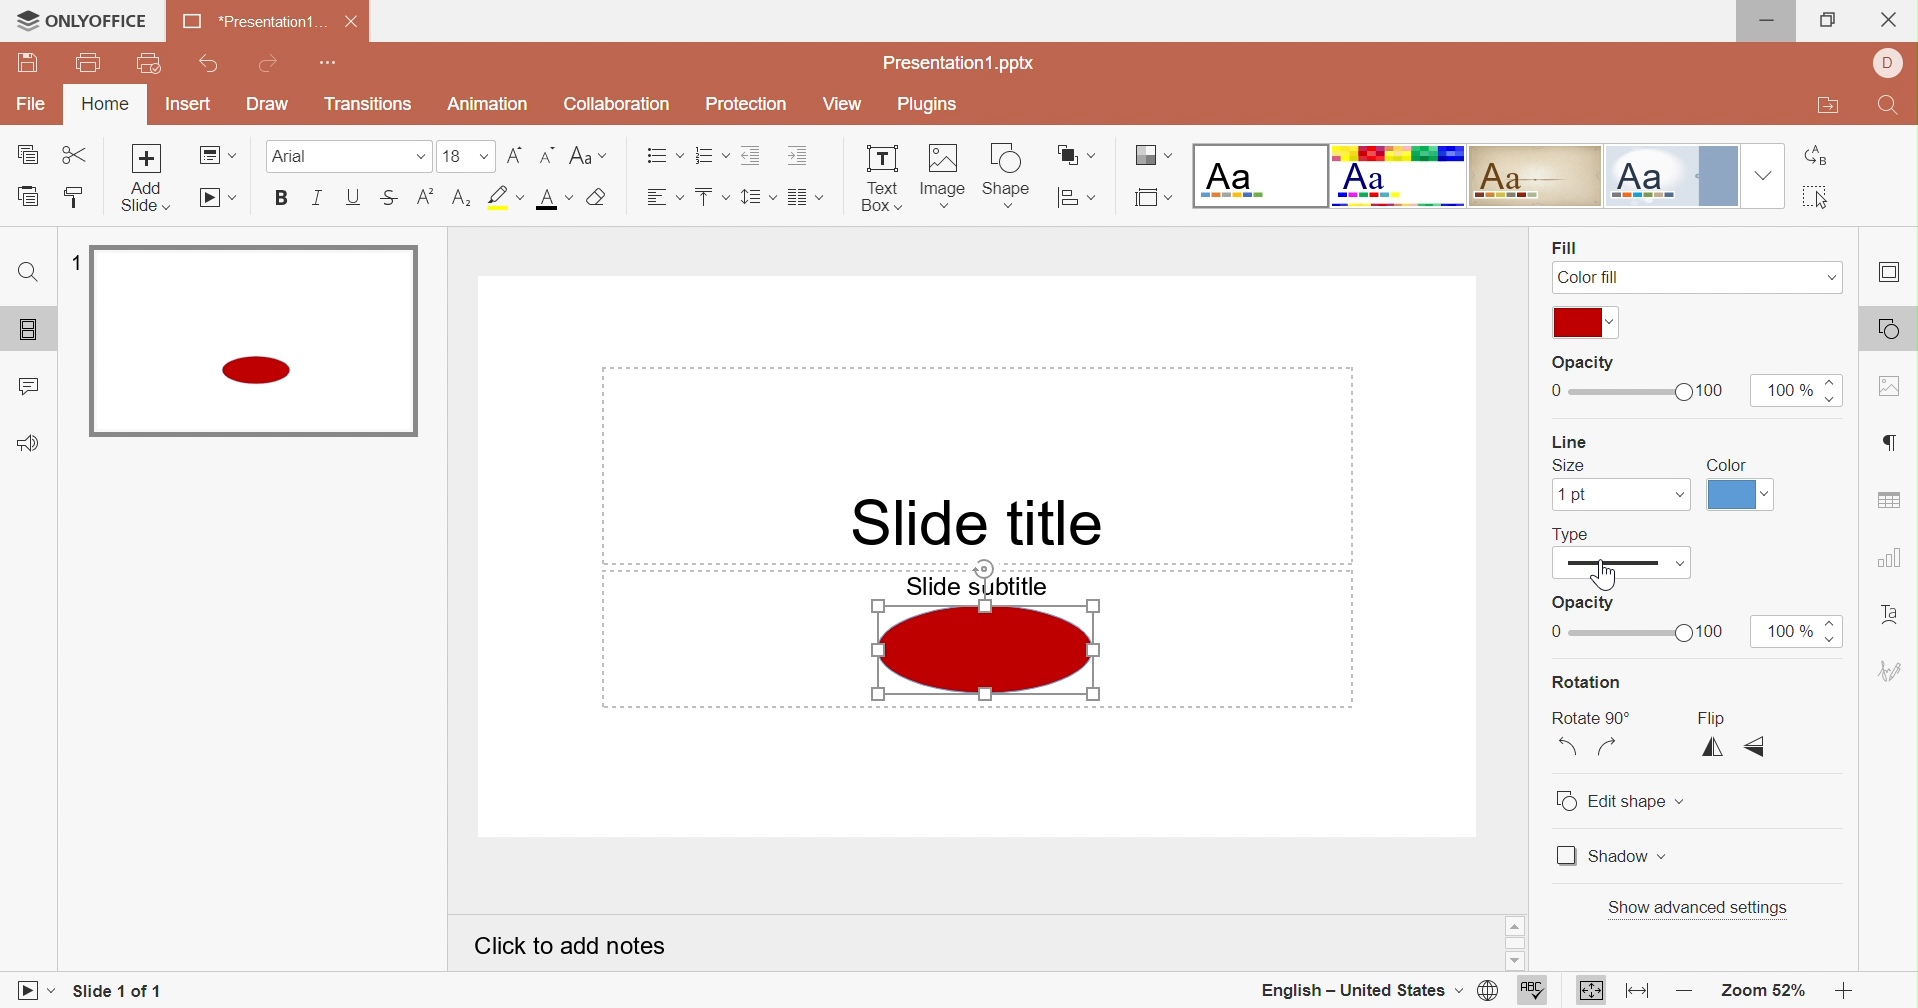  What do you see at coordinates (34, 443) in the screenshot?
I see `Feedback & Support` at bounding box center [34, 443].